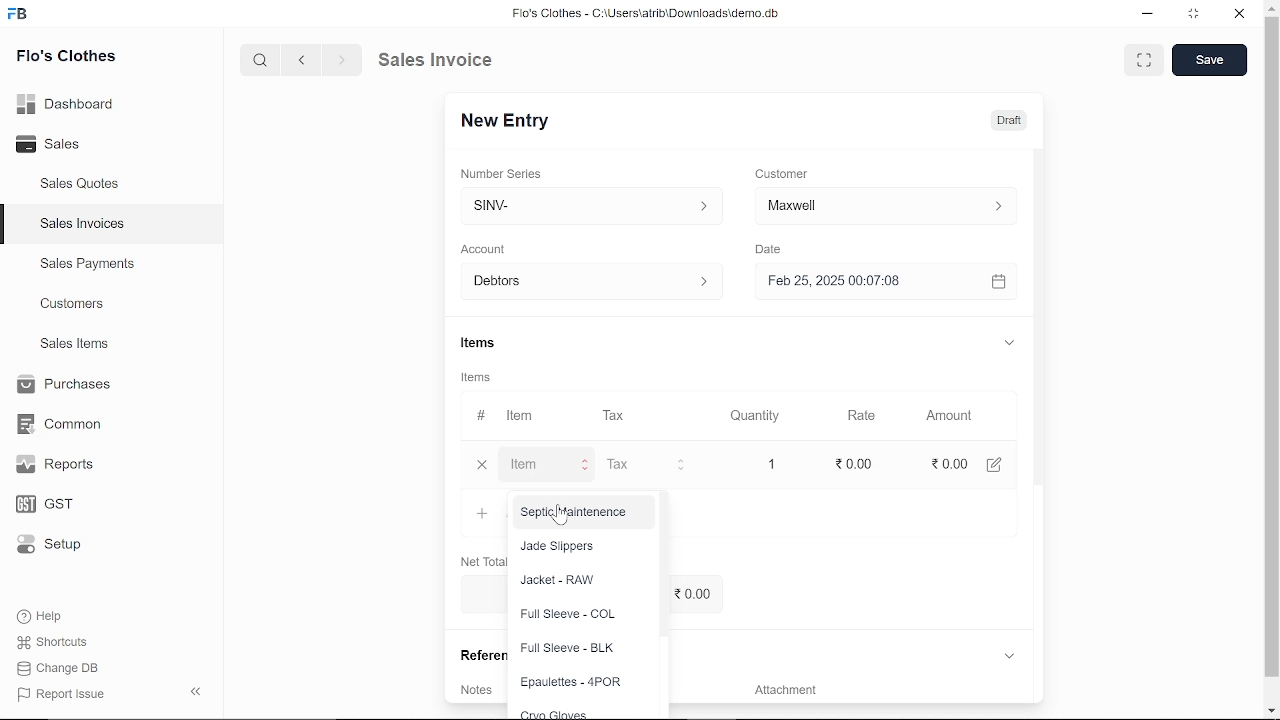 The height and width of the screenshot is (720, 1280). Describe the element at coordinates (54, 642) in the screenshot. I see `Shortcuts` at that location.